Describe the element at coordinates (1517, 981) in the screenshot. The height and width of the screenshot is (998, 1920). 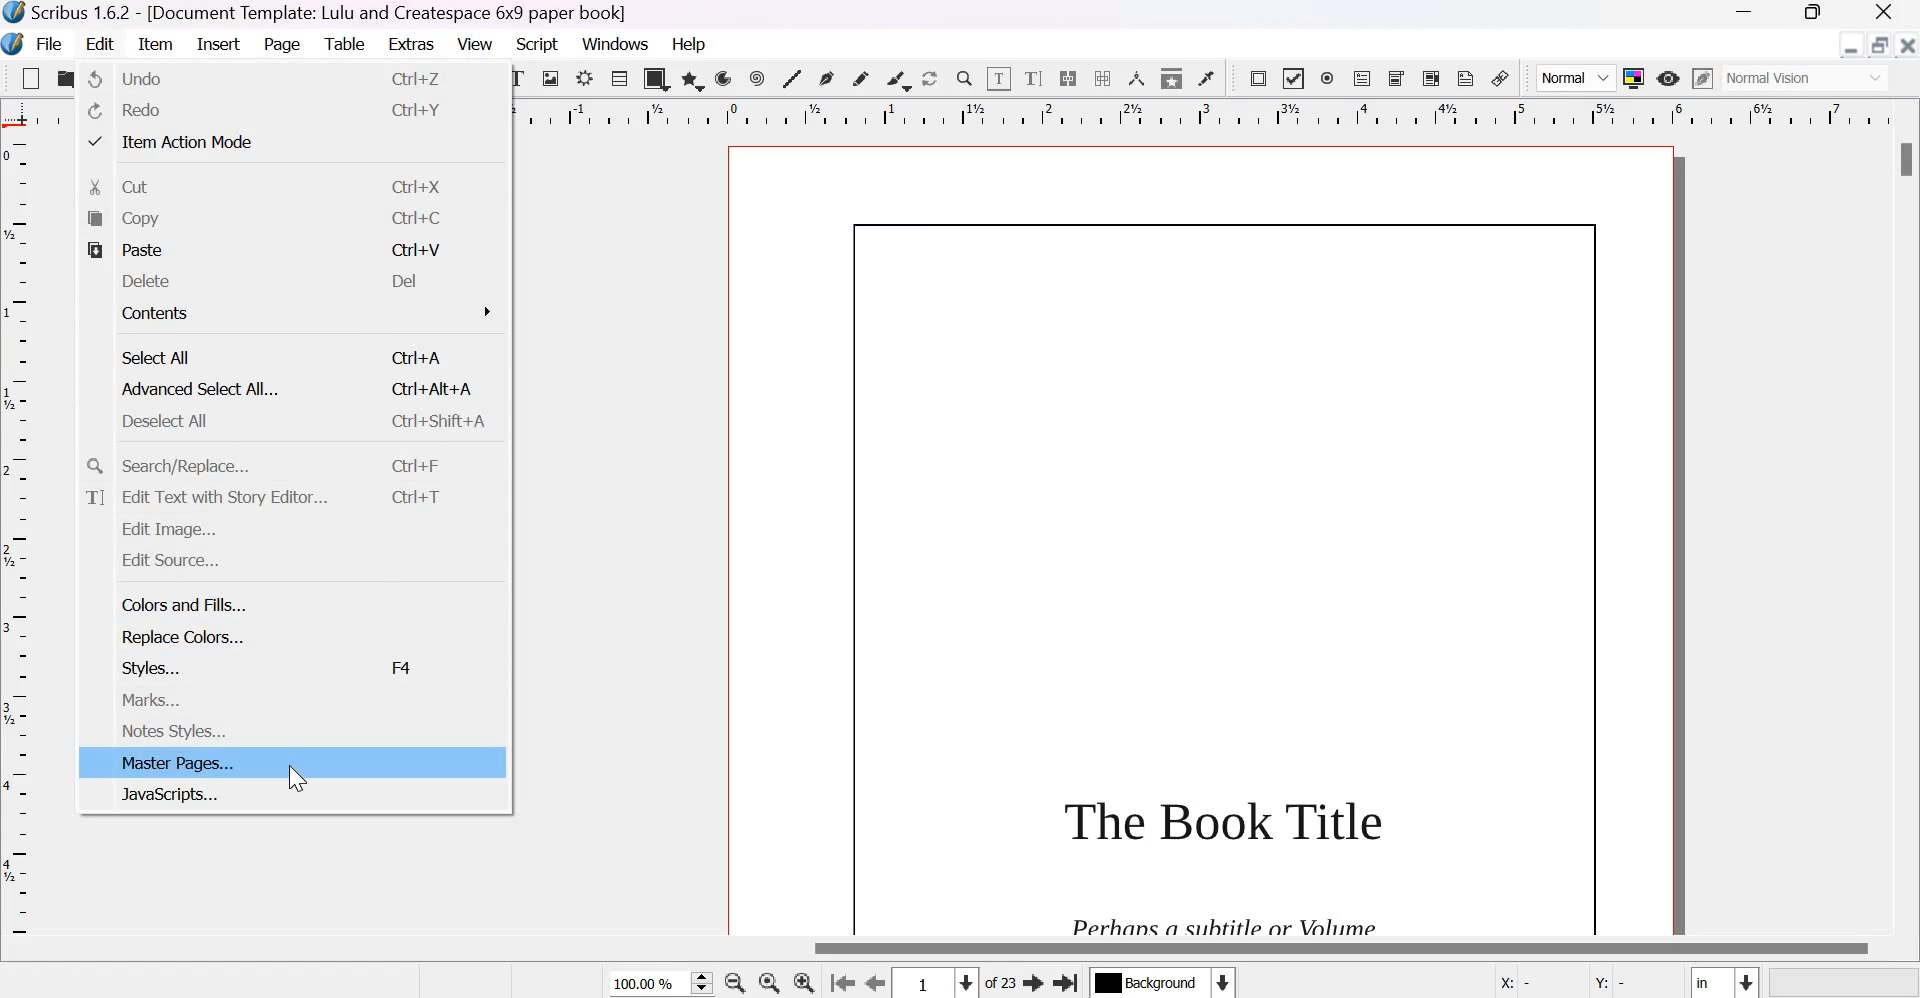
I see `X:` at that location.